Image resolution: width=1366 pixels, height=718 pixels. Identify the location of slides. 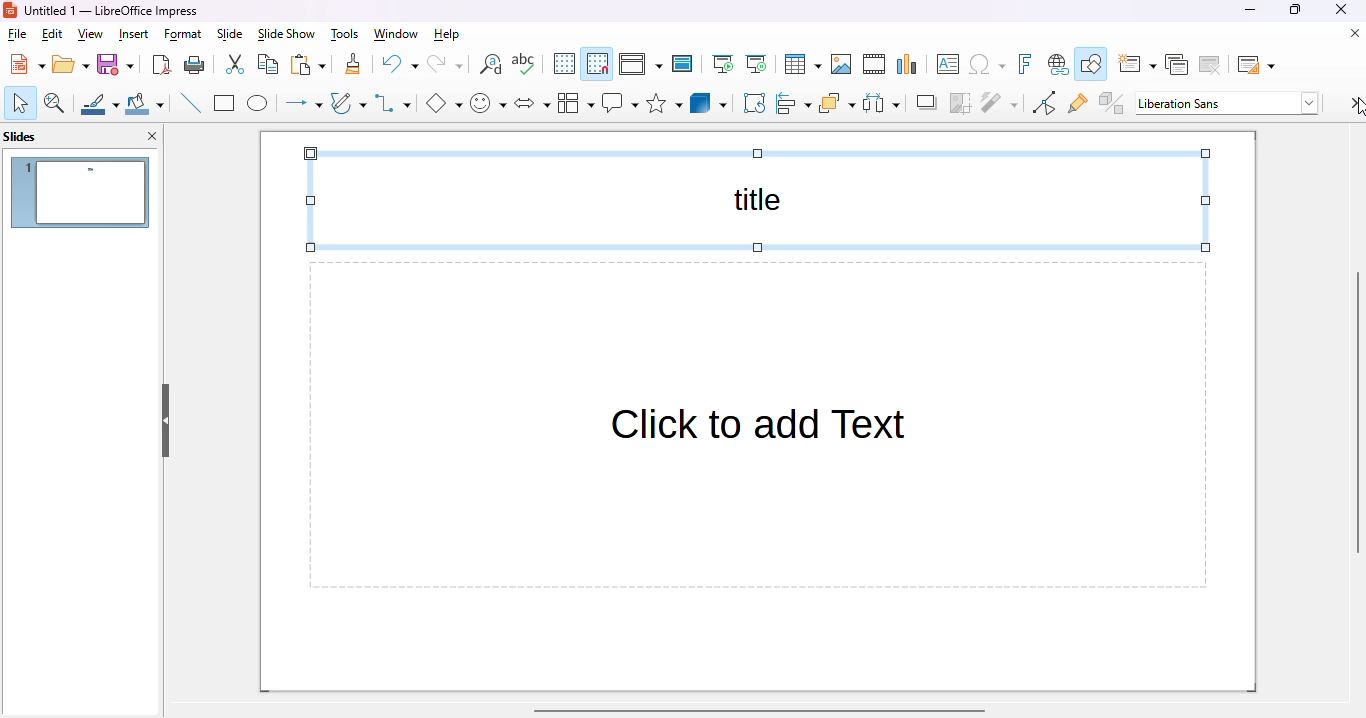
(21, 137).